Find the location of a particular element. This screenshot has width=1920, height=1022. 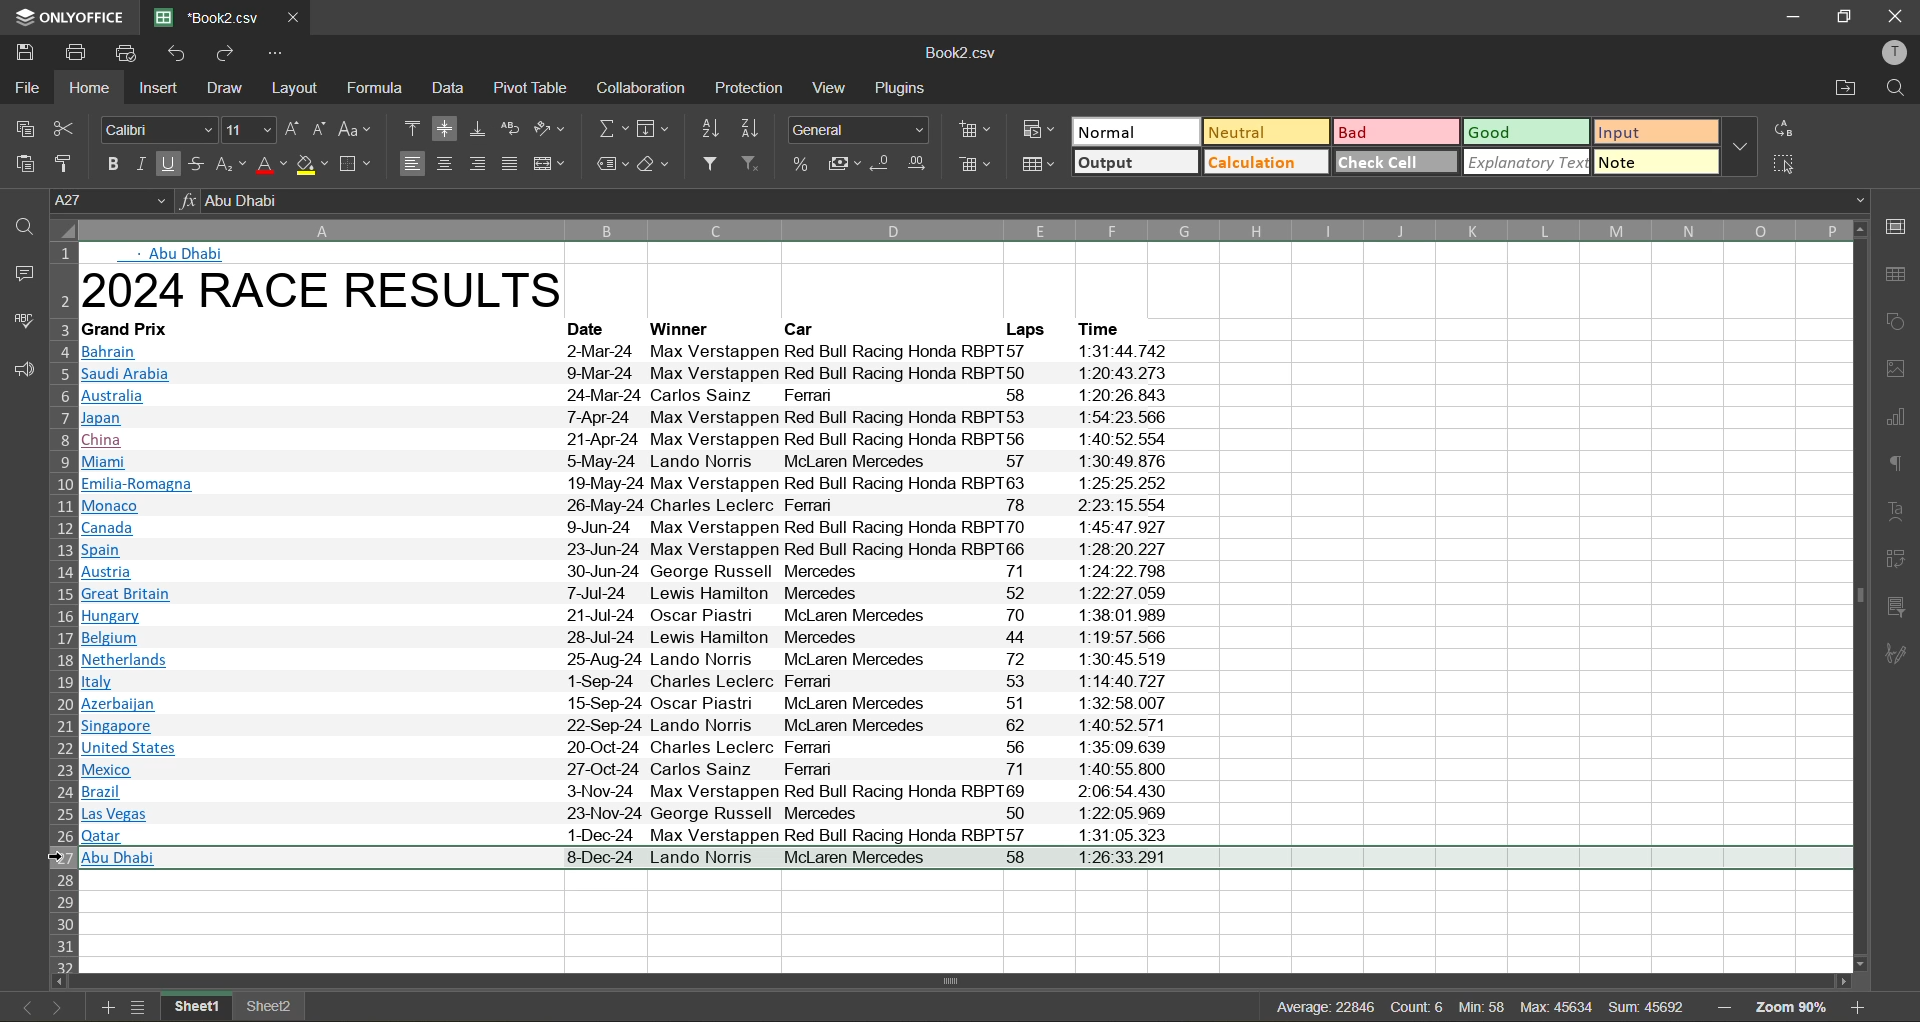

font size is located at coordinates (247, 130).